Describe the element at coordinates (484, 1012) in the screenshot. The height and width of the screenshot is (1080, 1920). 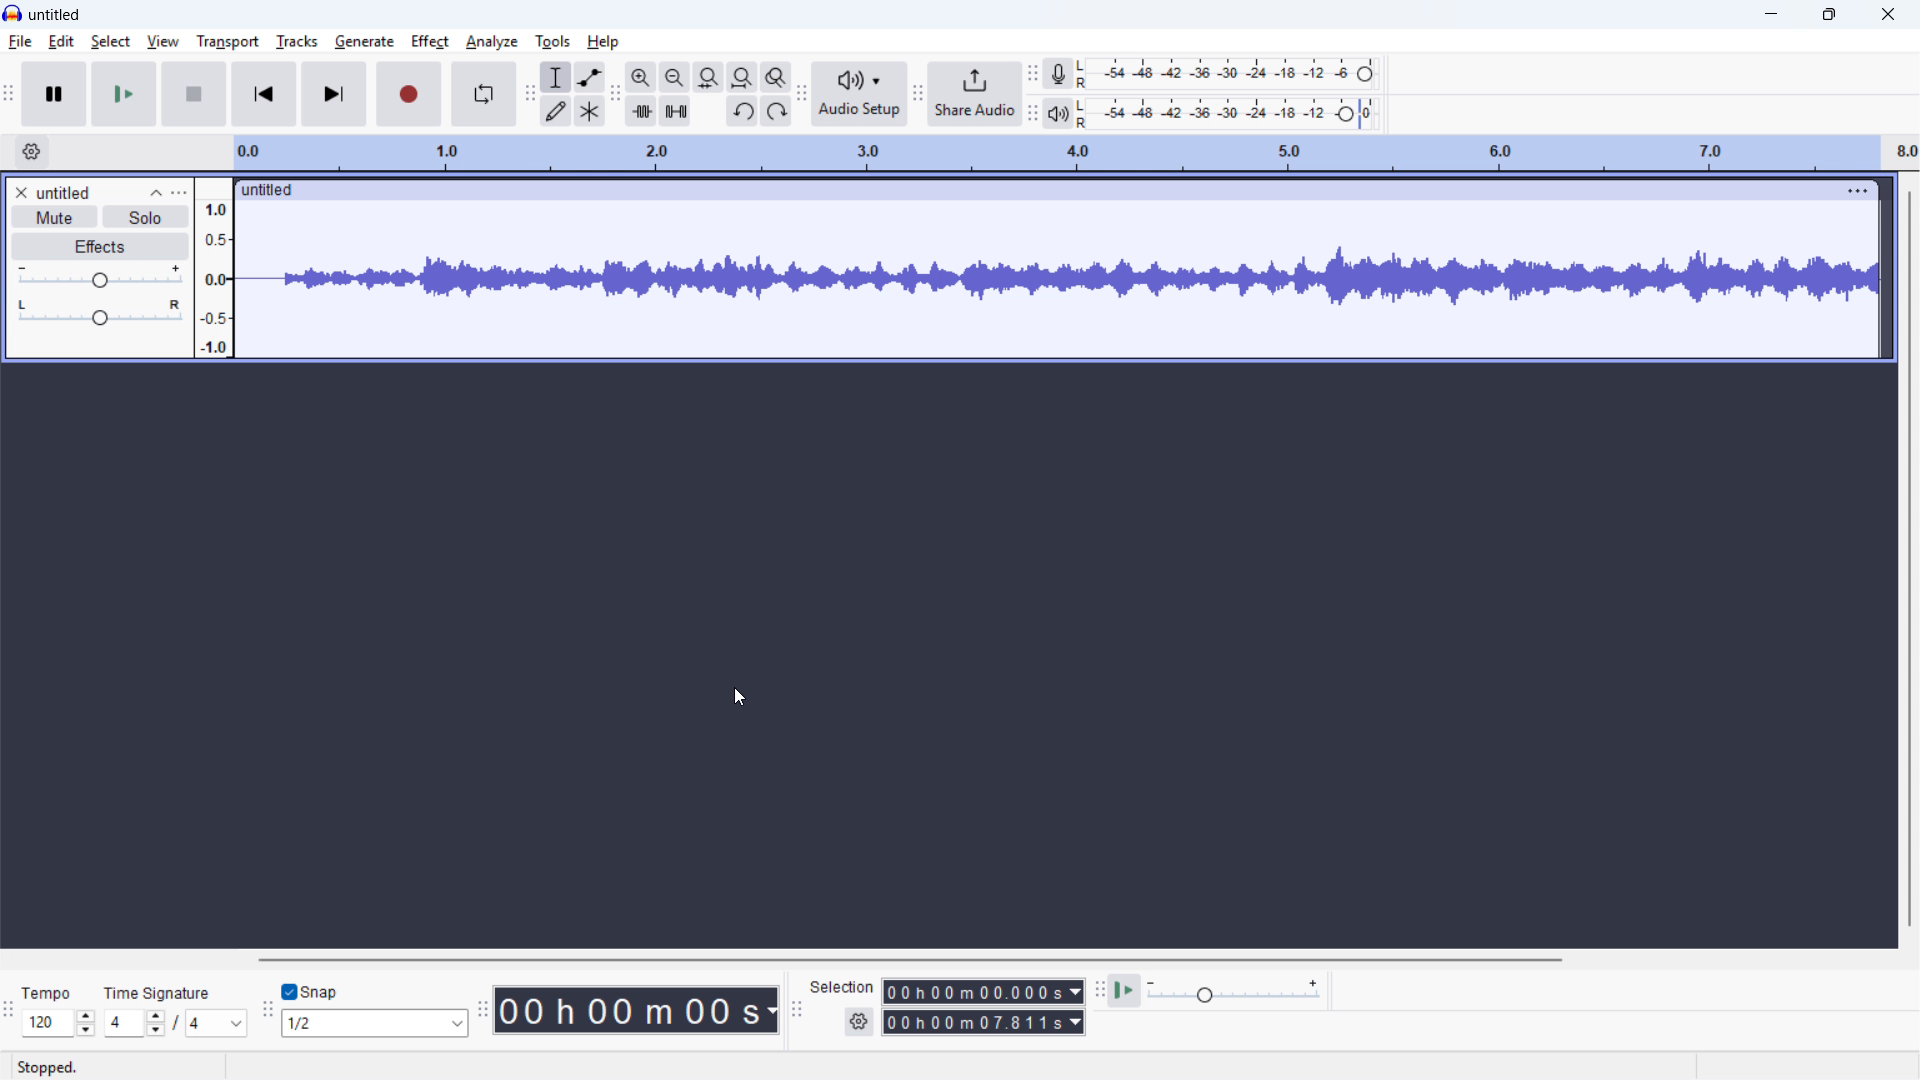
I see `Time toolbar ` at that location.